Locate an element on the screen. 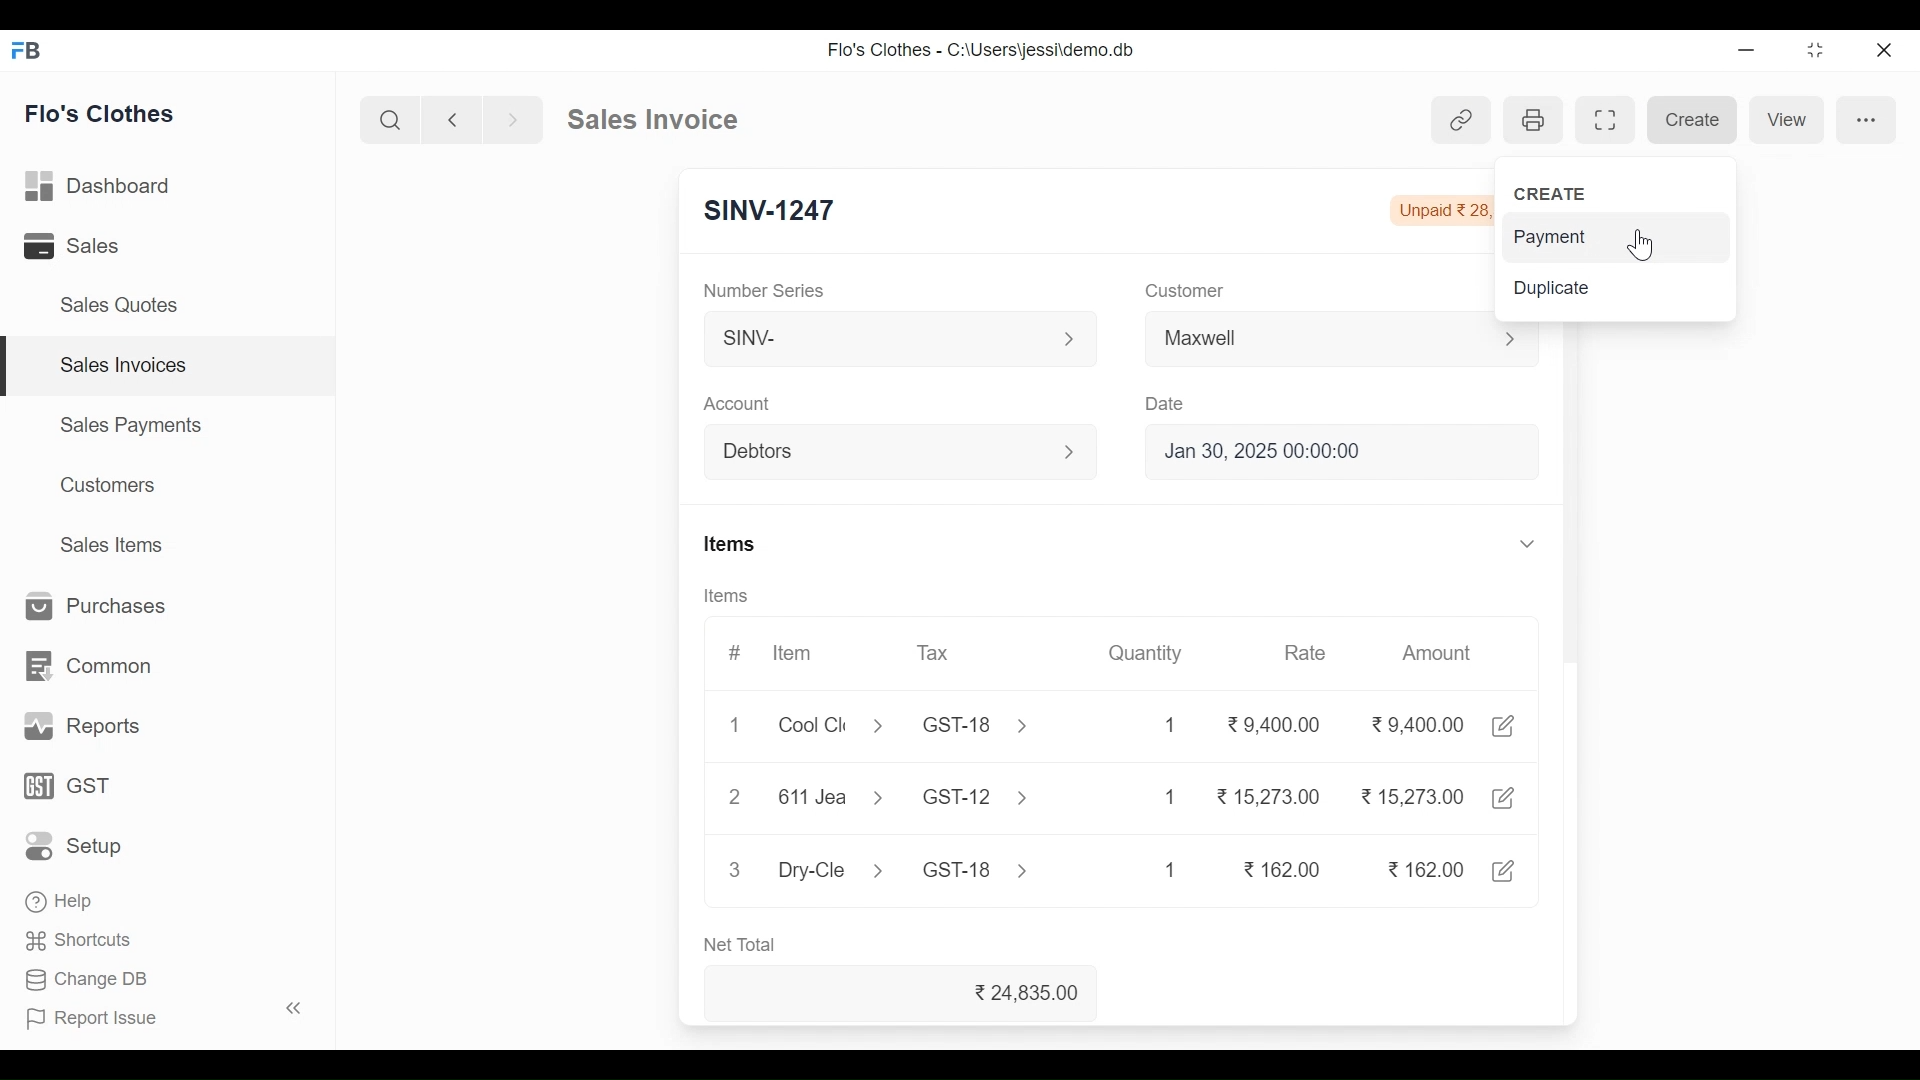  Quantity is located at coordinates (1154, 653).